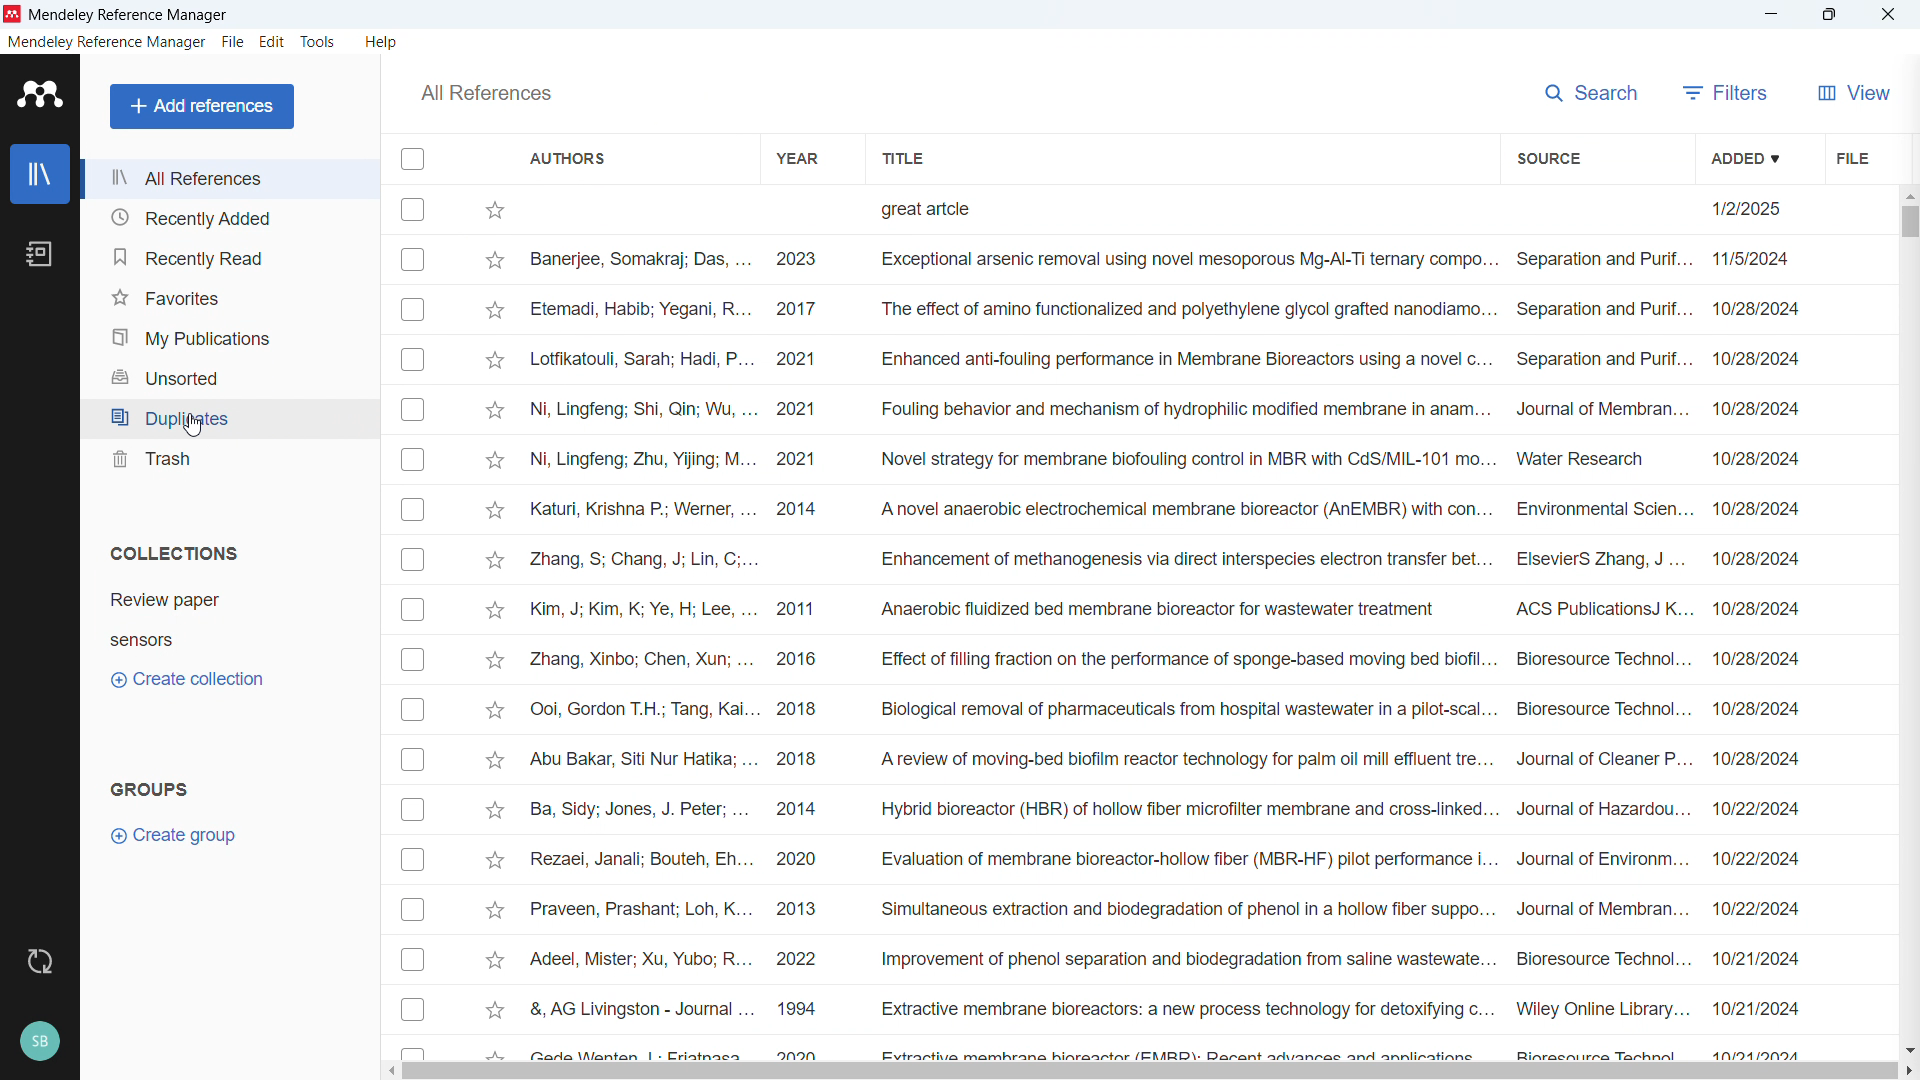 The image size is (1920, 1080). I want to click on Add reference , so click(201, 106).